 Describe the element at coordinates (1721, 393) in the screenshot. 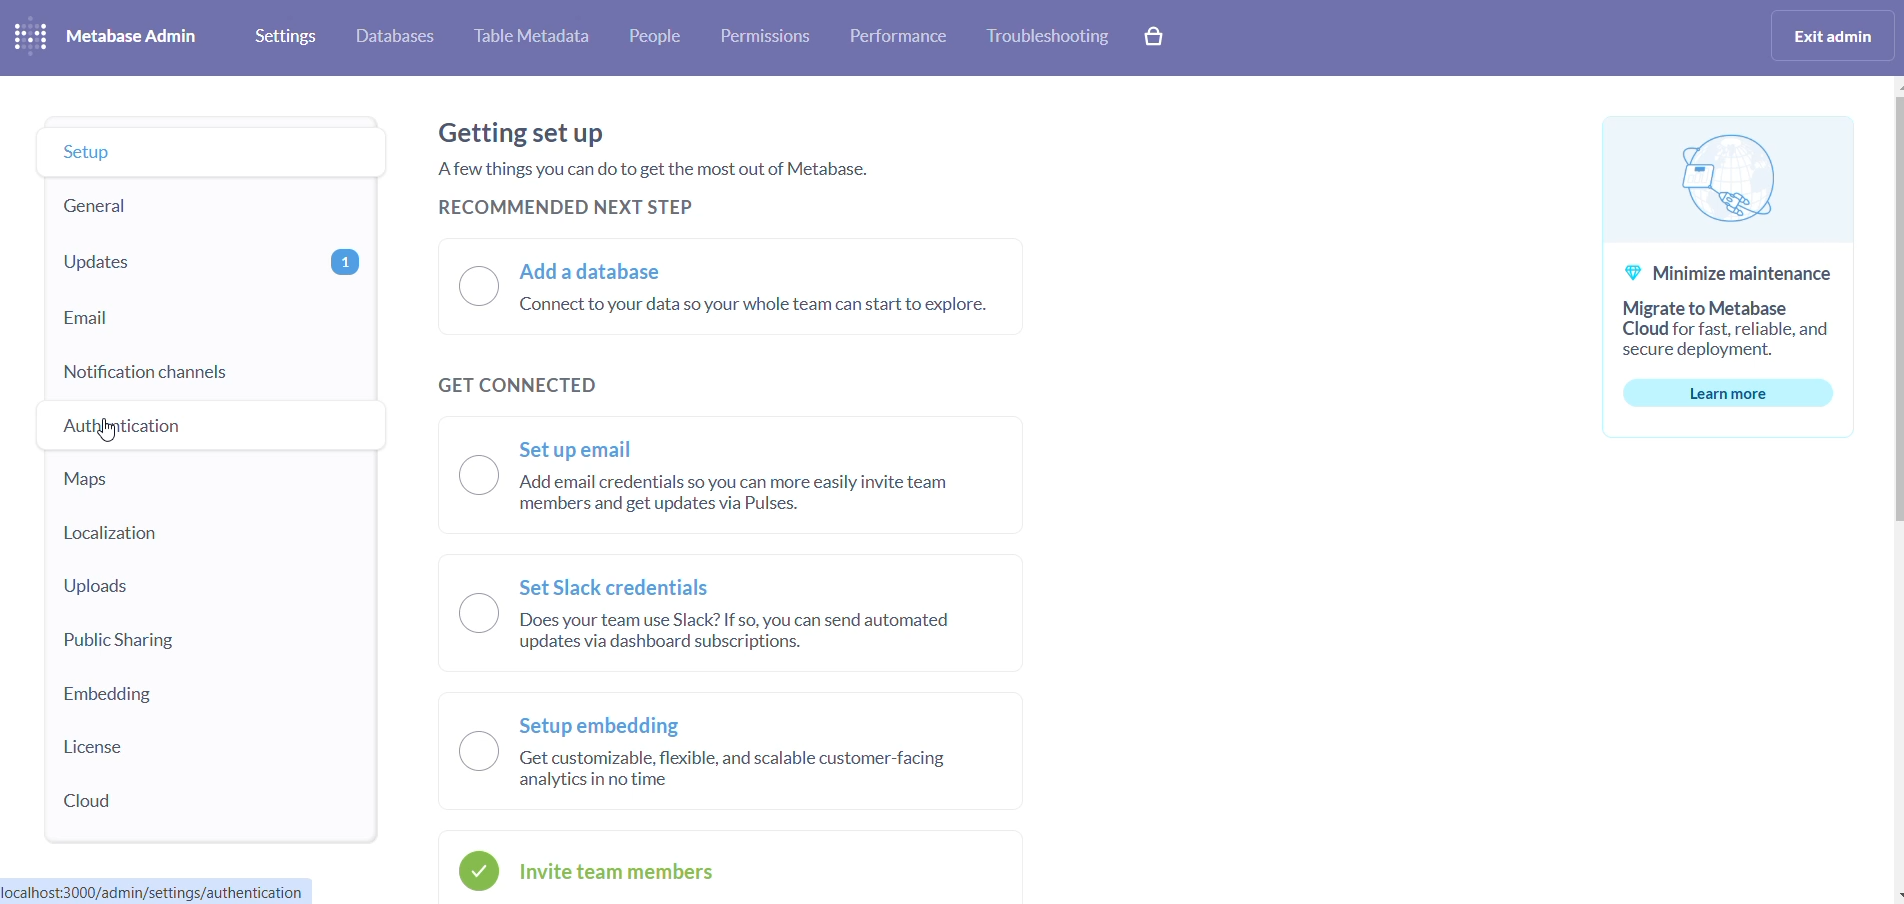

I see `learn more` at that location.